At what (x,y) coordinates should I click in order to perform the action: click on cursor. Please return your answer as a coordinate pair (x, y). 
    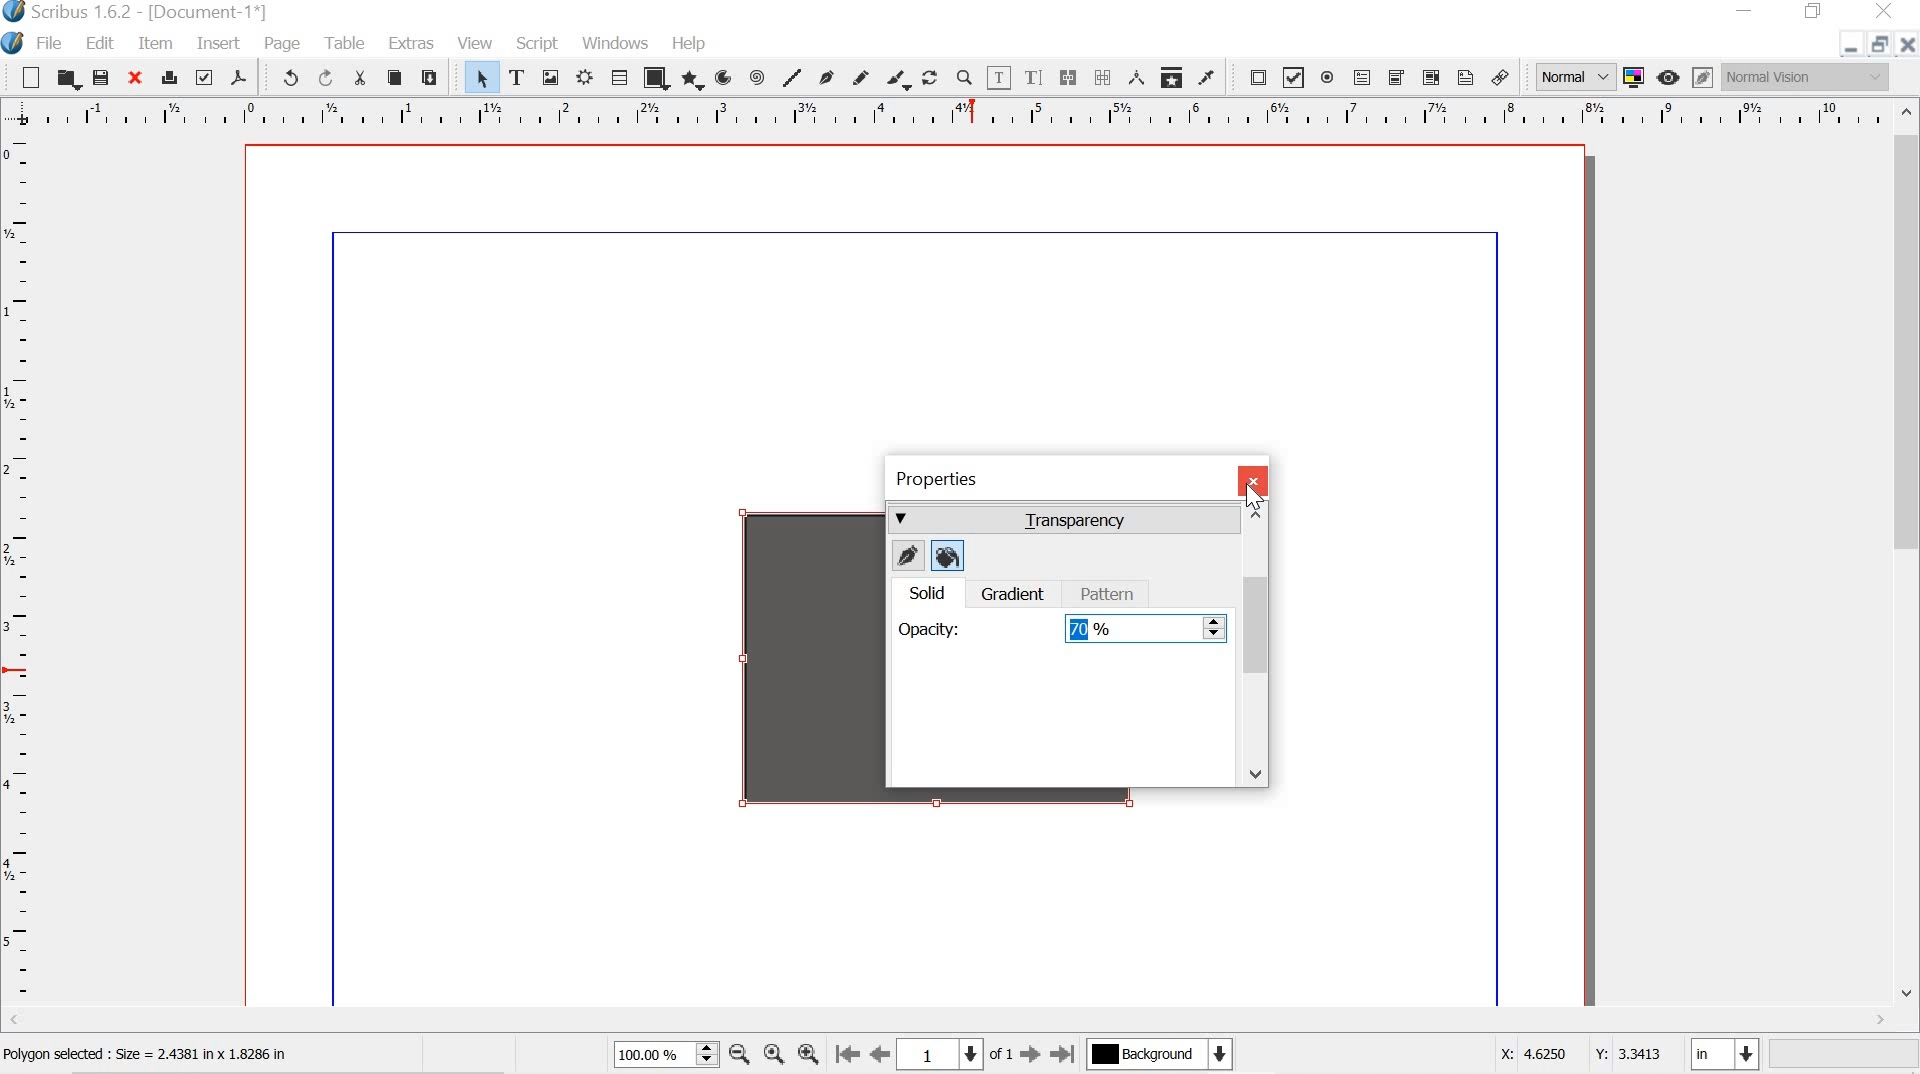
    Looking at the image, I should click on (1252, 494).